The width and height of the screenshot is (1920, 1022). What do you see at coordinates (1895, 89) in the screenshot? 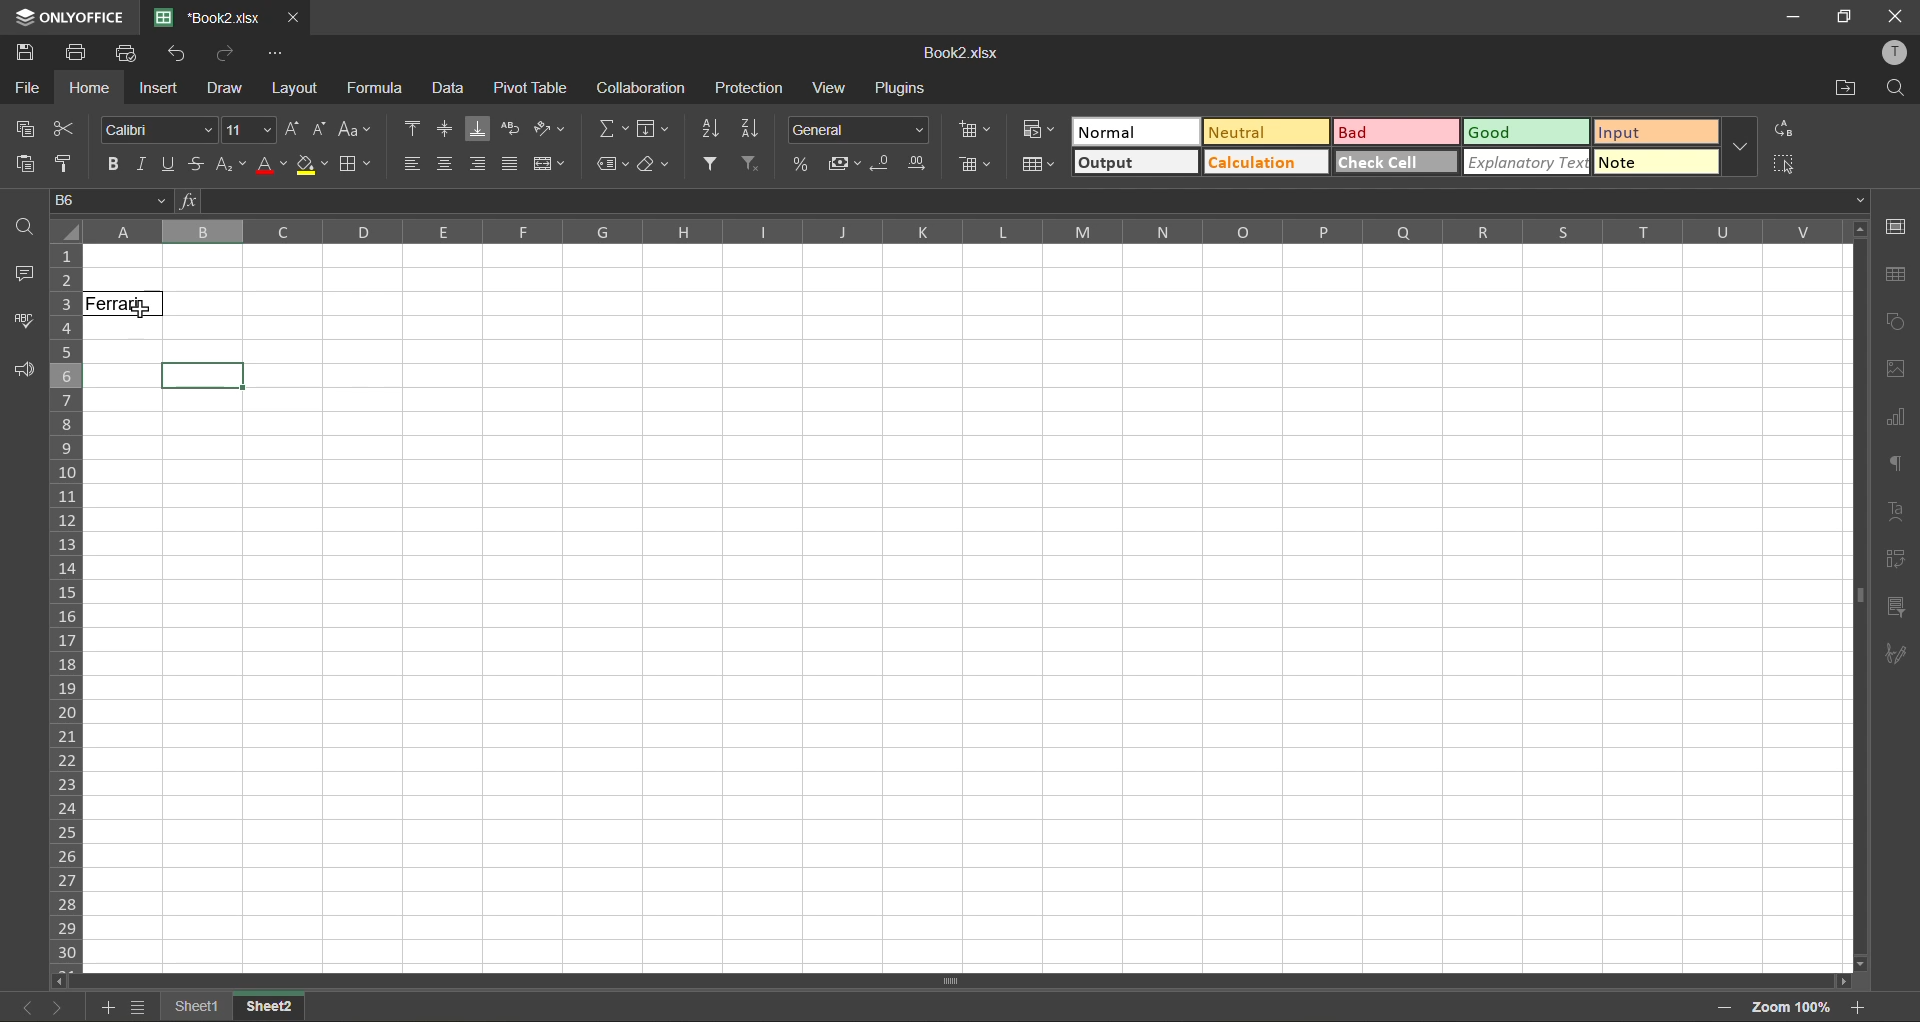
I see `find` at bounding box center [1895, 89].